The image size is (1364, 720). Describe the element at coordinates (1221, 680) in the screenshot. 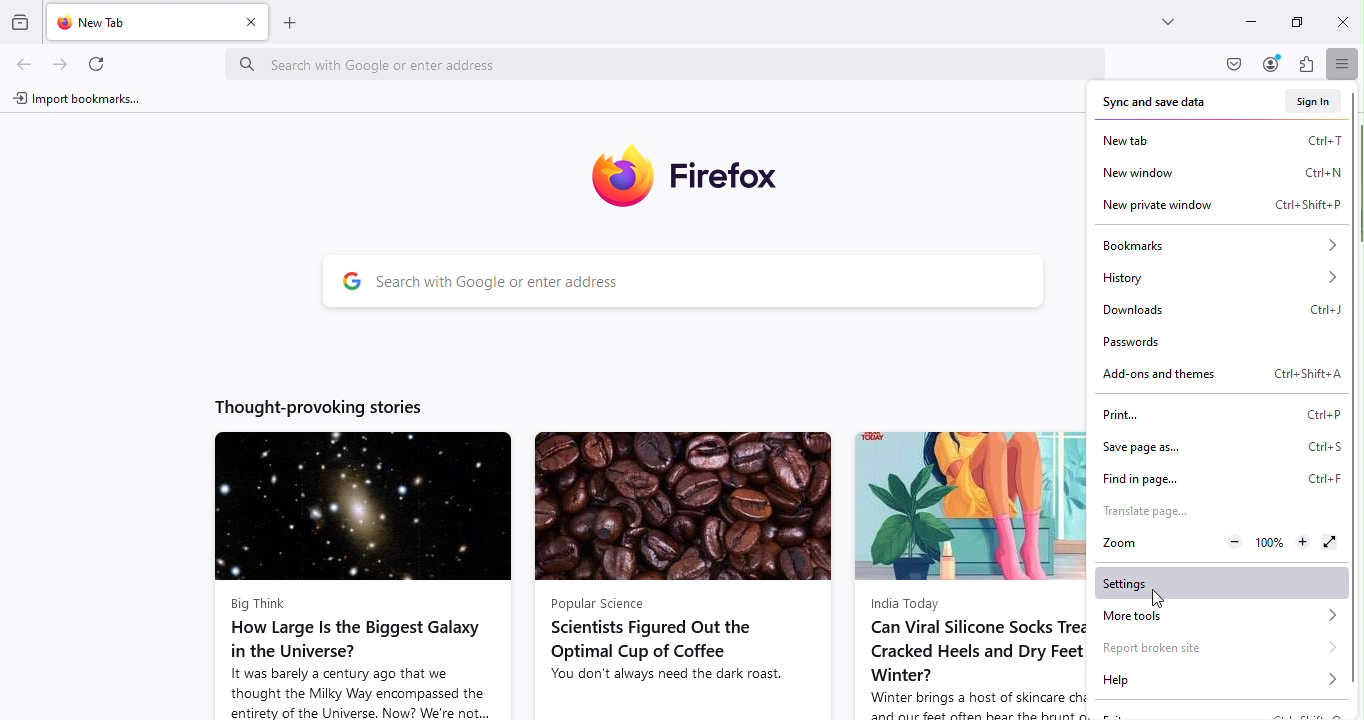

I see `Help` at that location.